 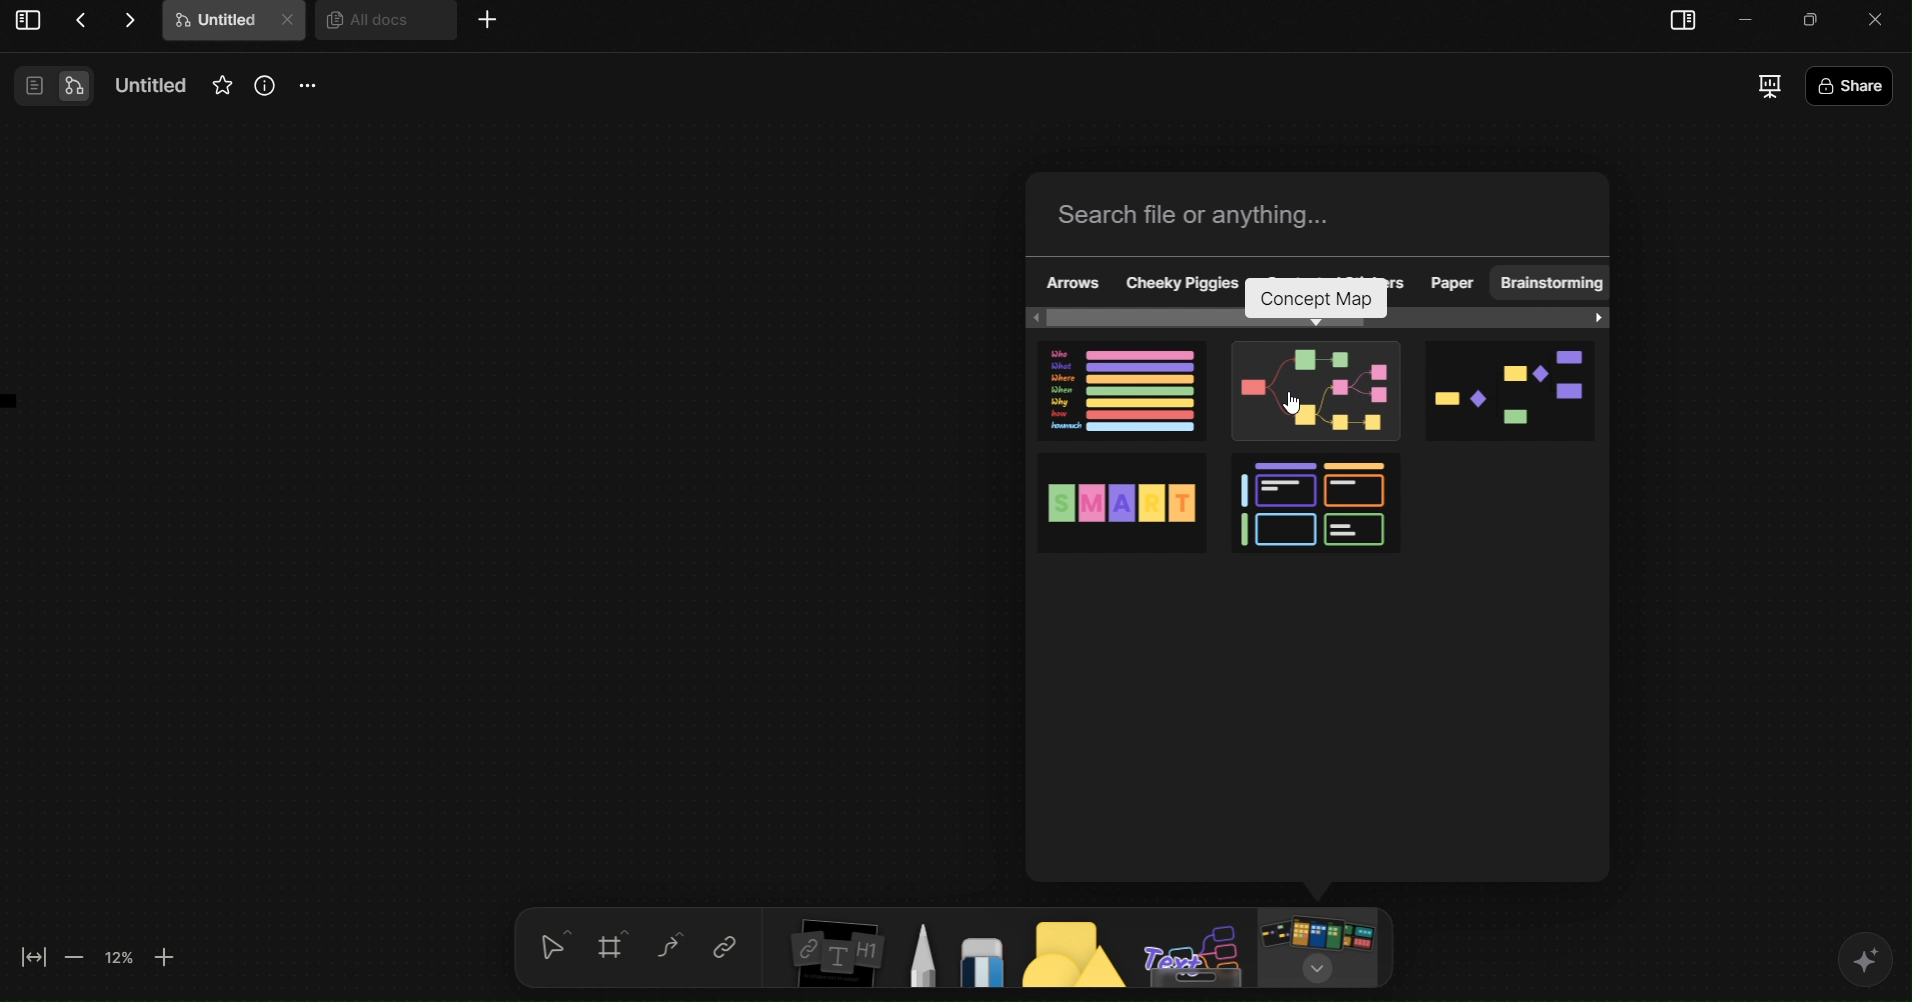 I want to click on minimize, so click(x=1750, y=19).